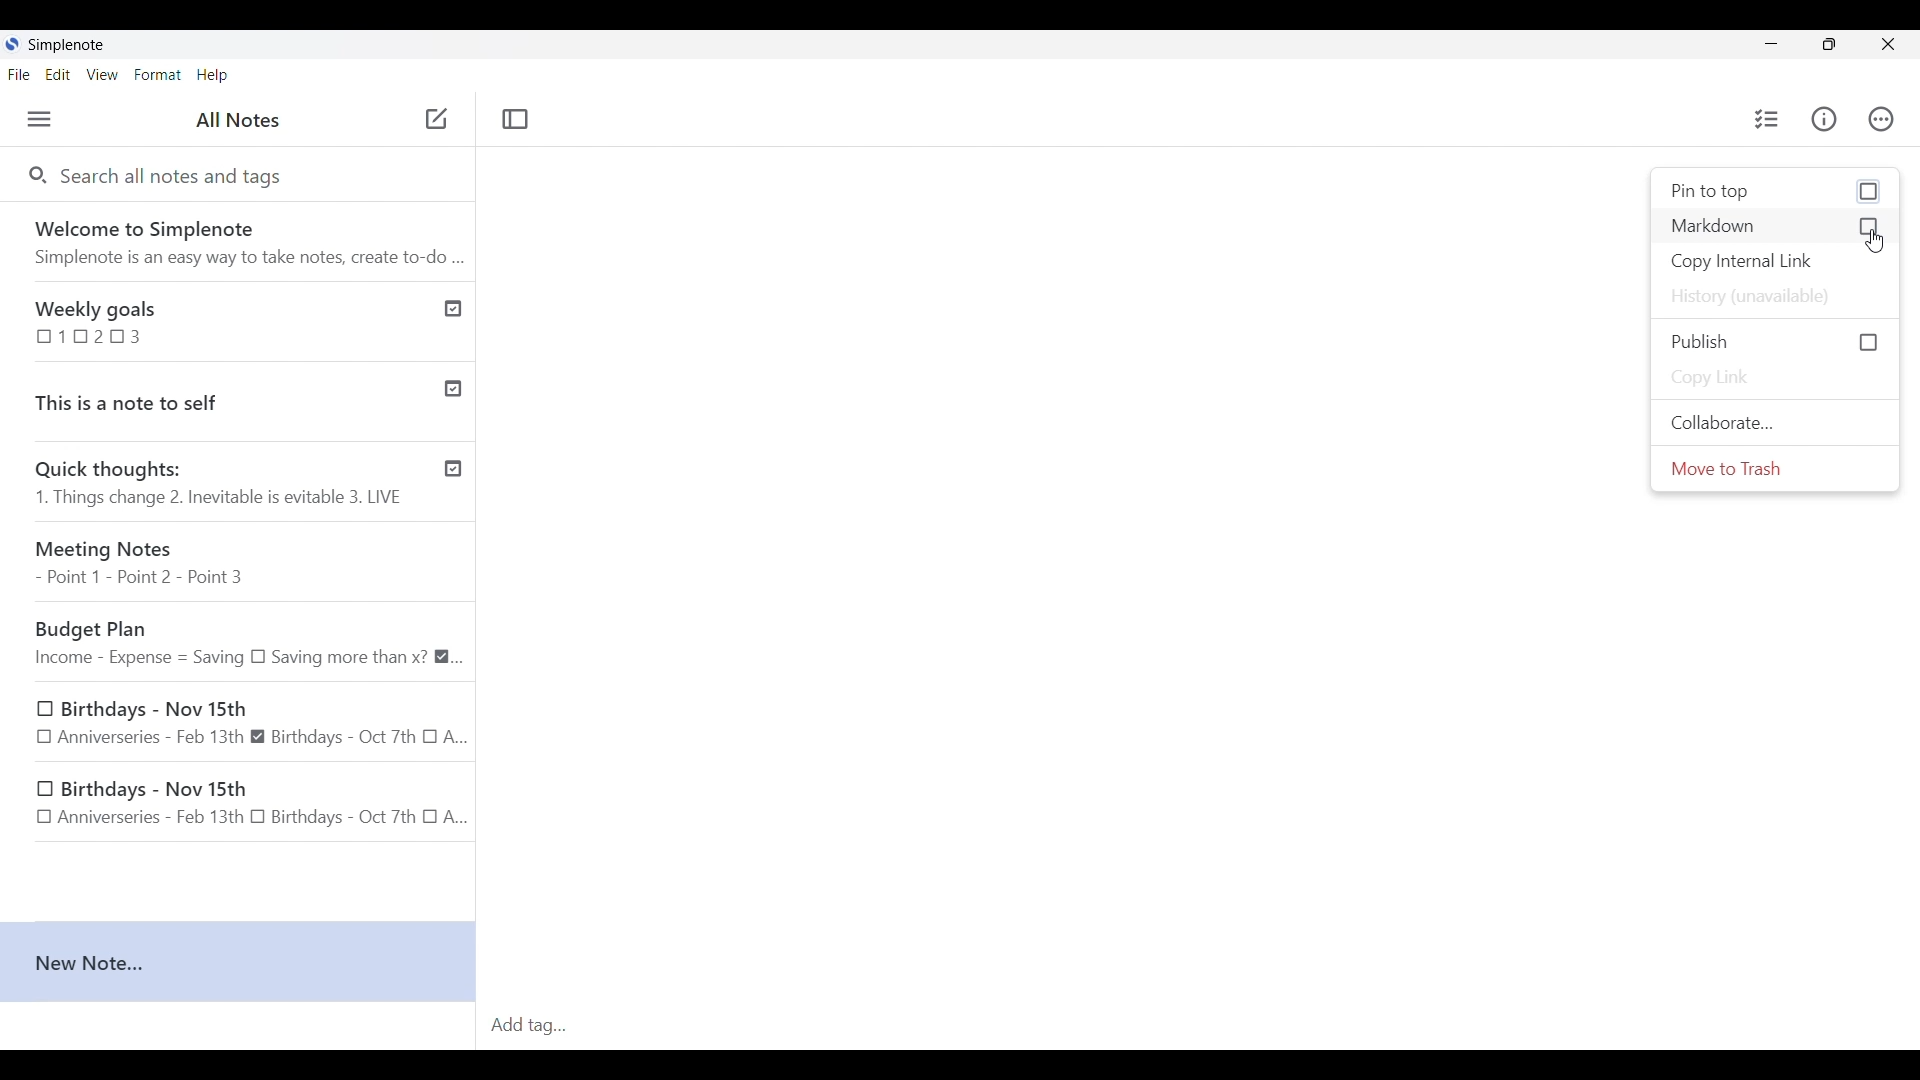 The height and width of the screenshot is (1080, 1920). What do you see at coordinates (1771, 44) in the screenshot?
I see `Minimize` at bounding box center [1771, 44].